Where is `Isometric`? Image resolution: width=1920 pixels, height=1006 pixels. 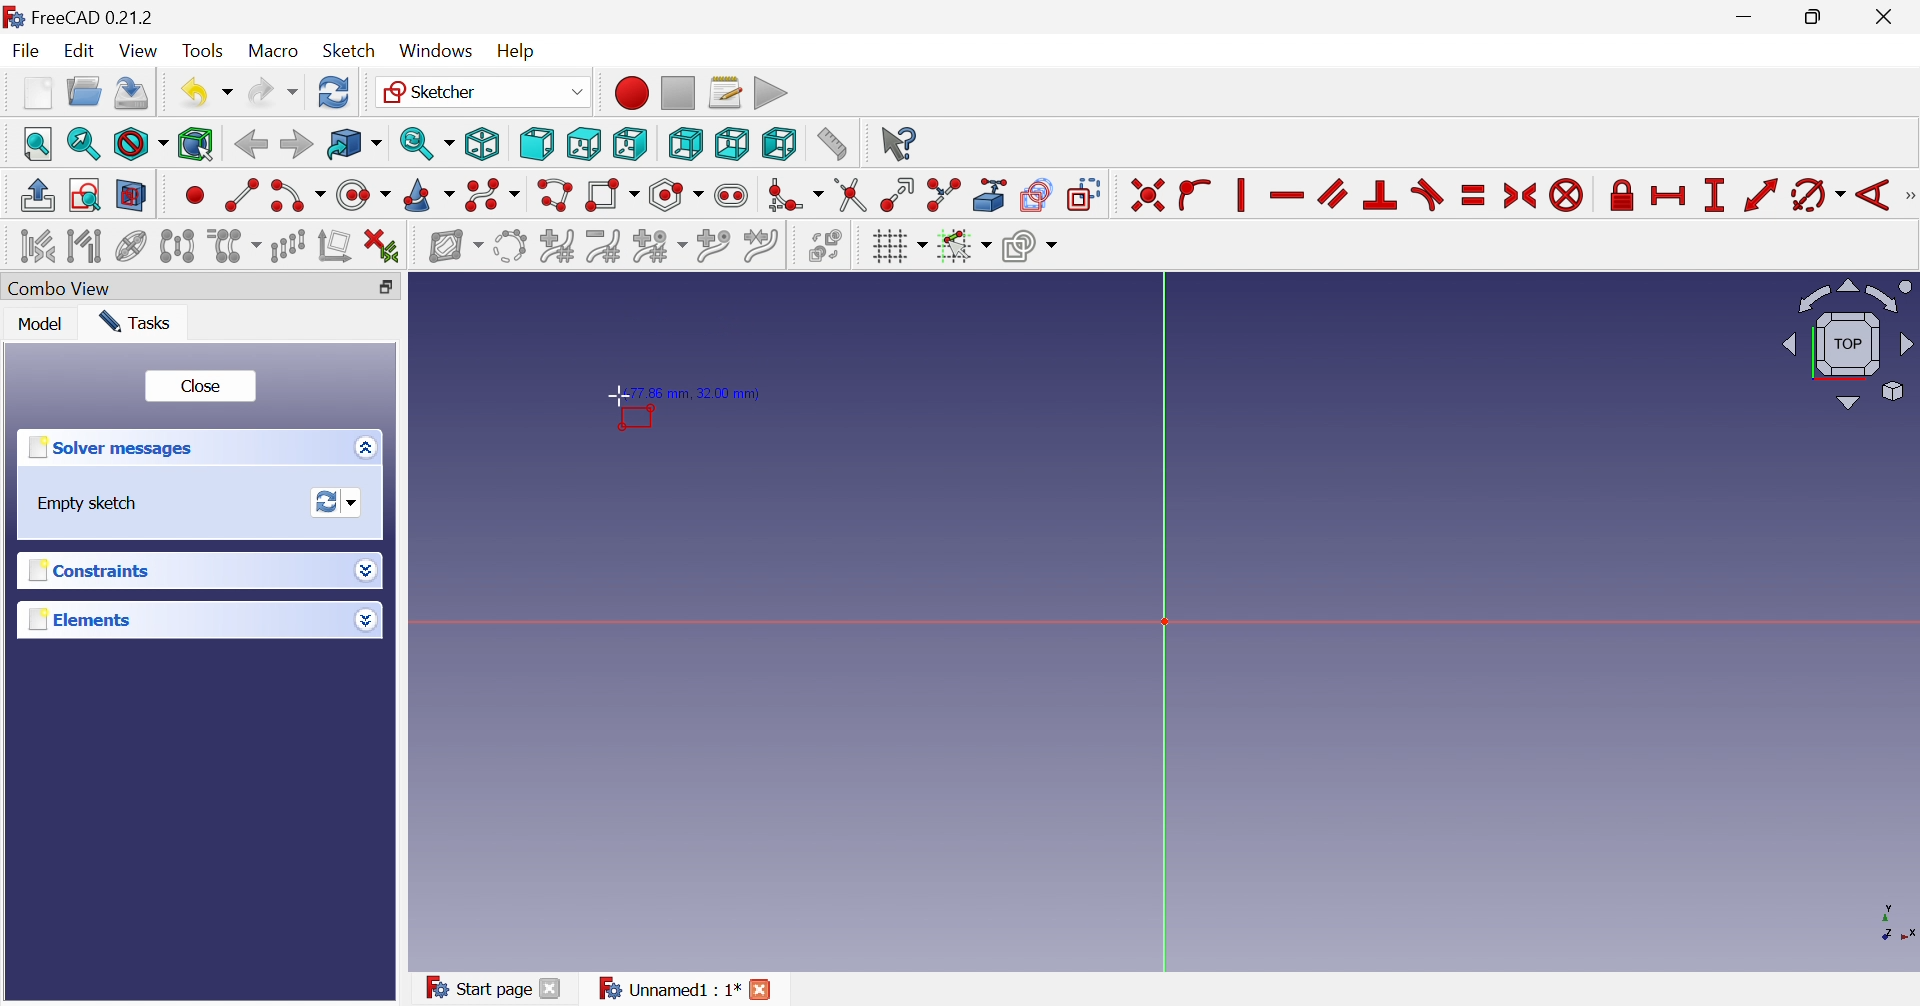 Isometric is located at coordinates (481, 145).